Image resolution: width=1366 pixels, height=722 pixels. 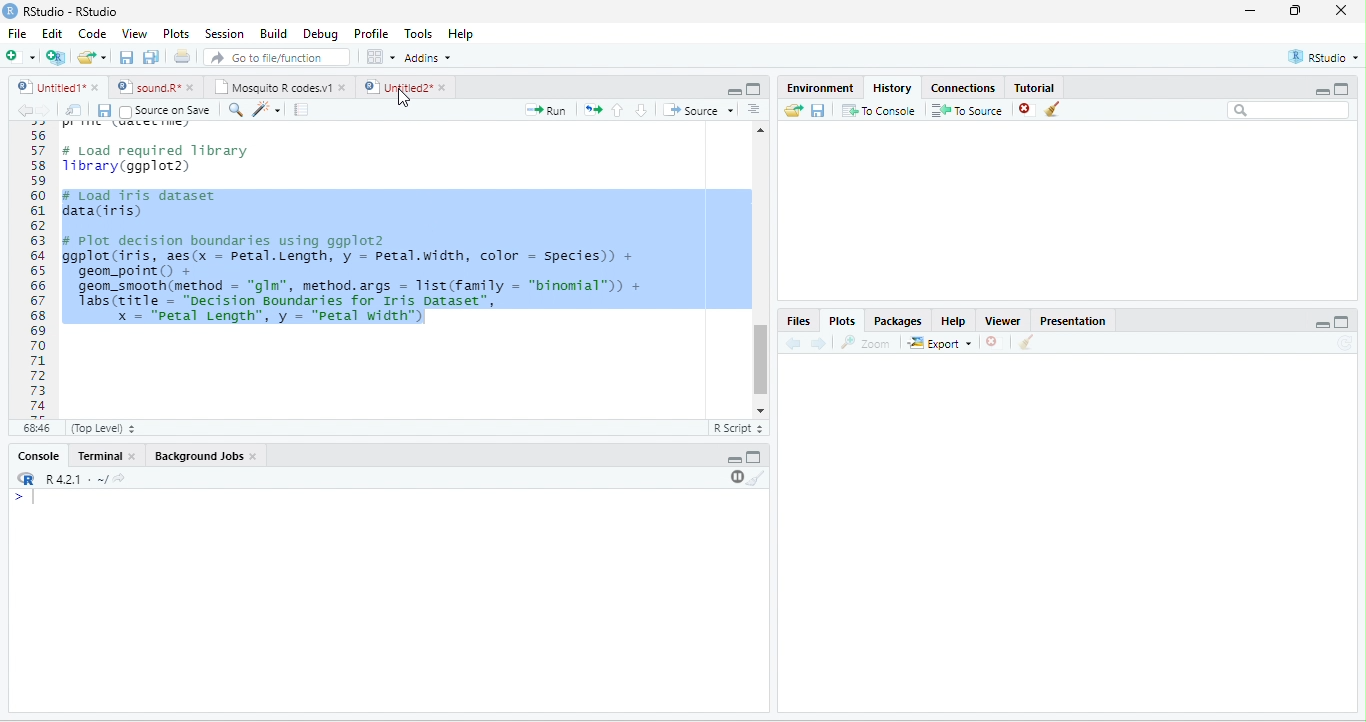 I want to click on rerun, so click(x=592, y=110).